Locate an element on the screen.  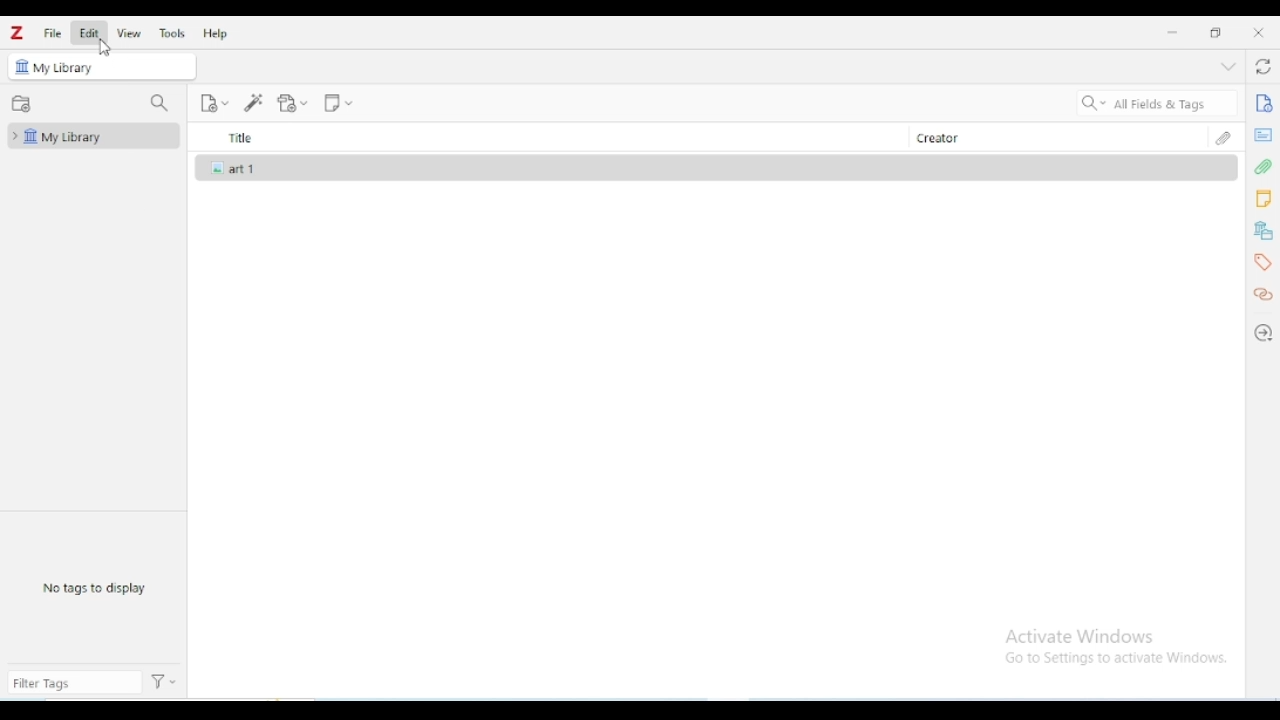
title is located at coordinates (242, 137).